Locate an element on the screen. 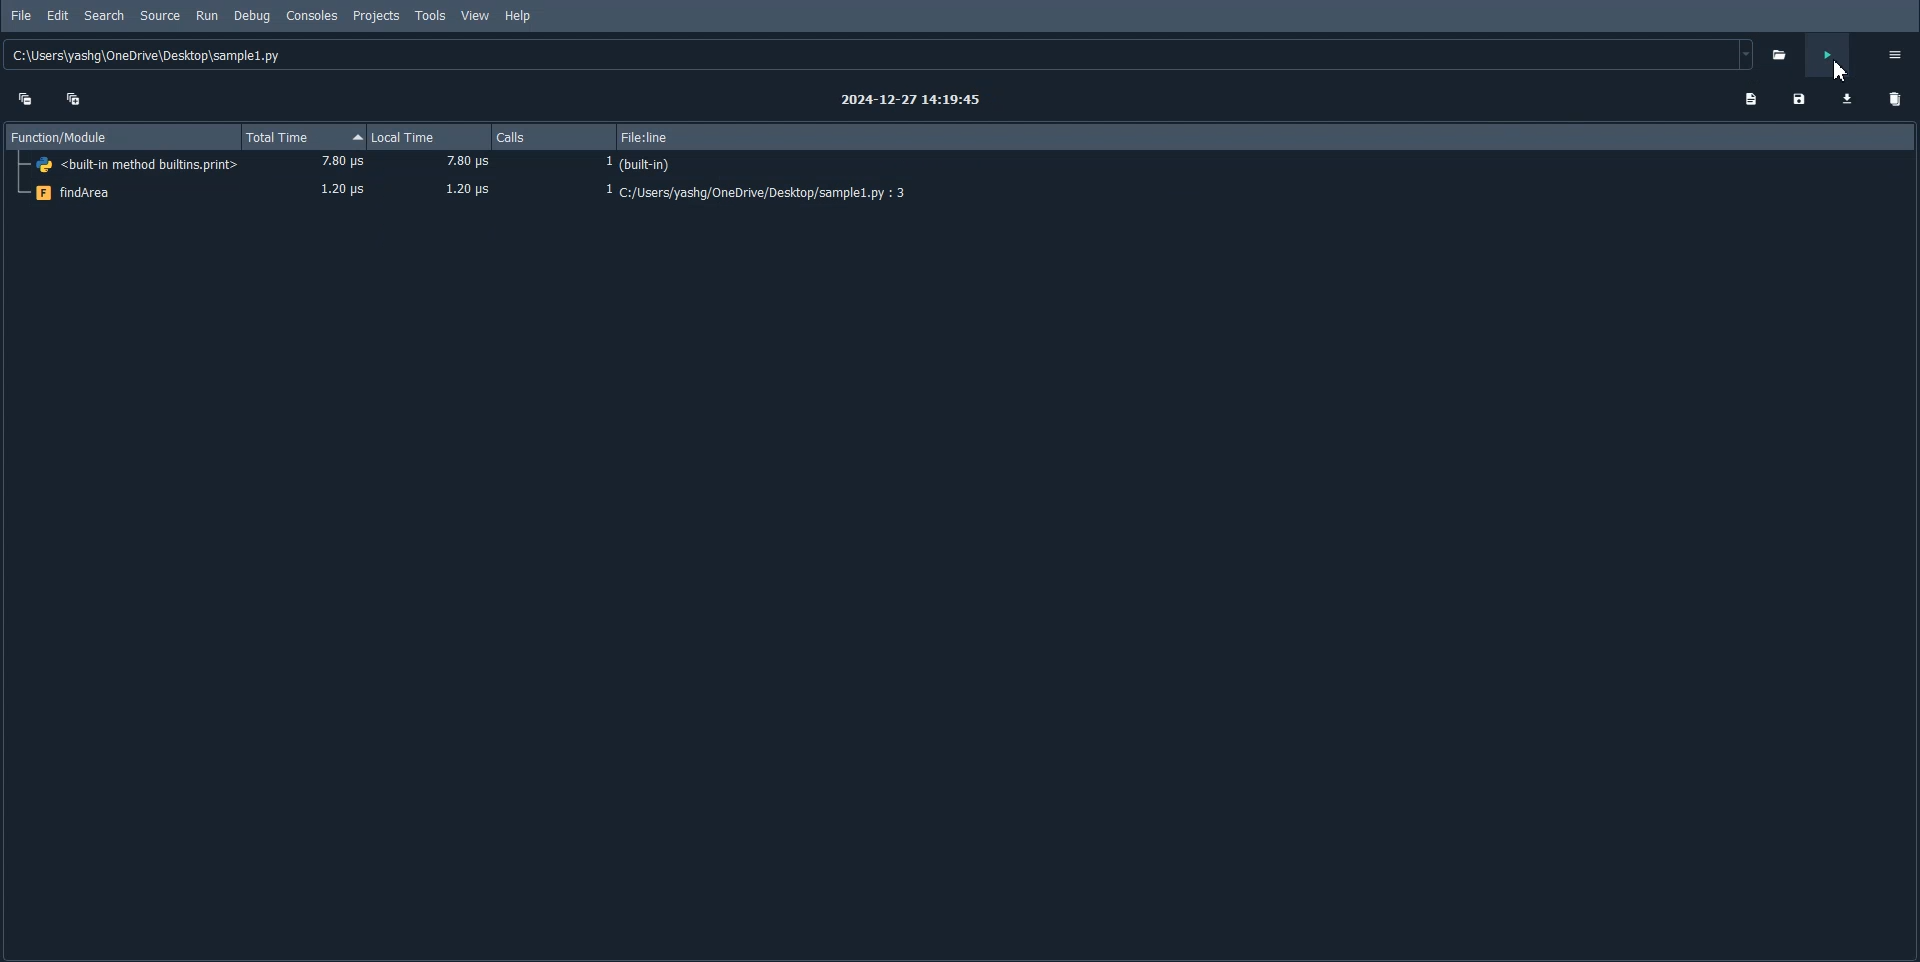  Search is located at coordinates (104, 15).